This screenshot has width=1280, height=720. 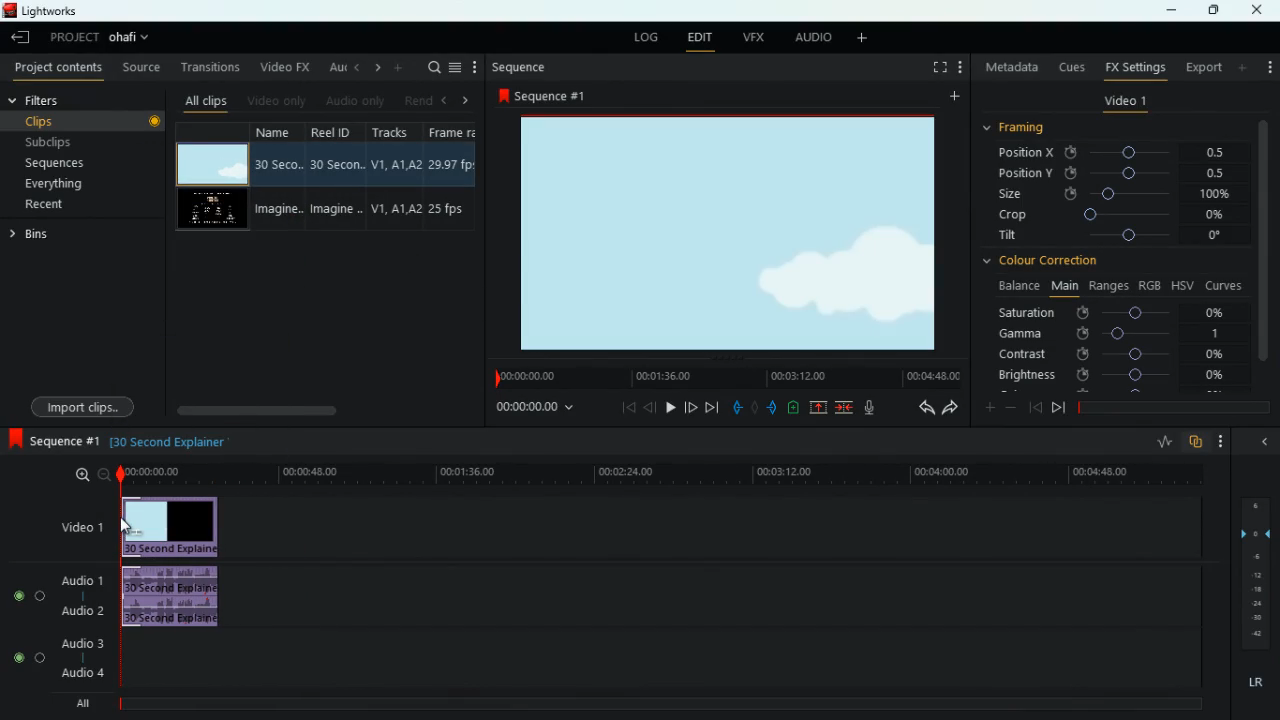 What do you see at coordinates (340, 212) in the screenshot?
I see `Imagine..` at bounding box center [340, 212].